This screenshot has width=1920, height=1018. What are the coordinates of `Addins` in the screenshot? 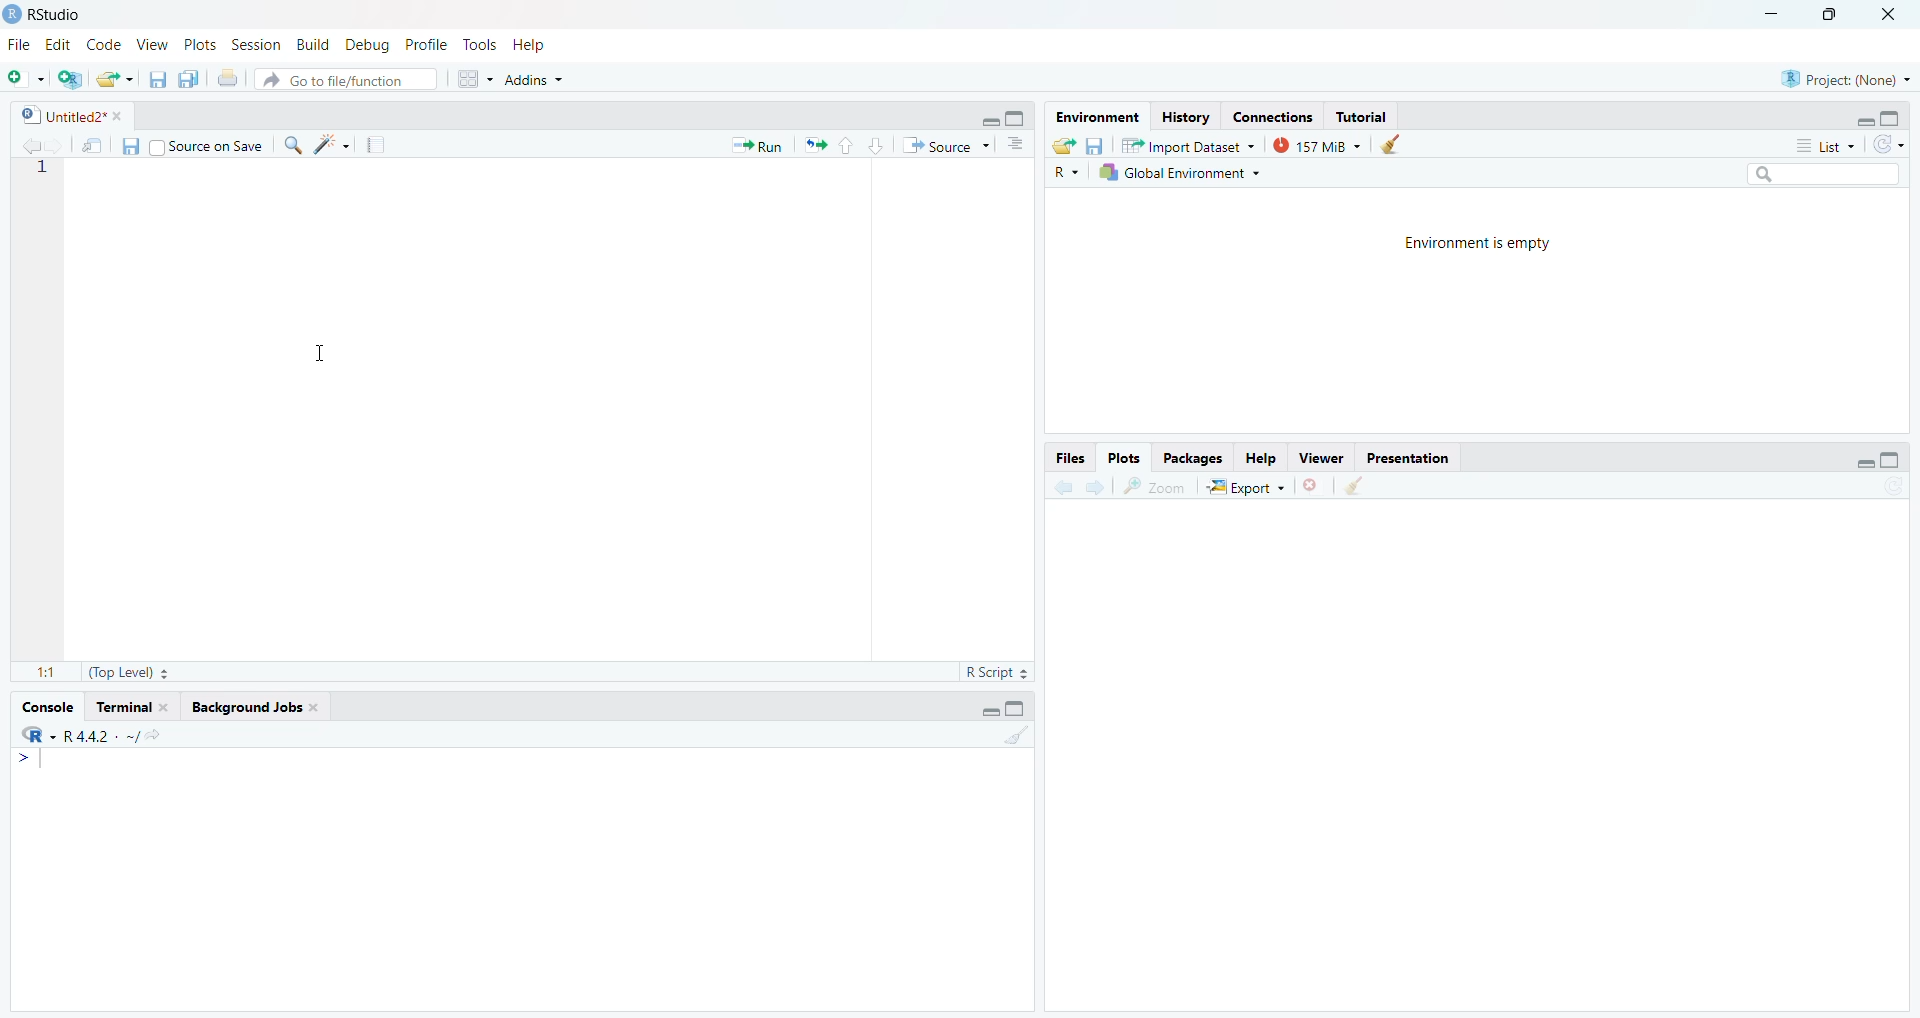 It's located at (530, 77).